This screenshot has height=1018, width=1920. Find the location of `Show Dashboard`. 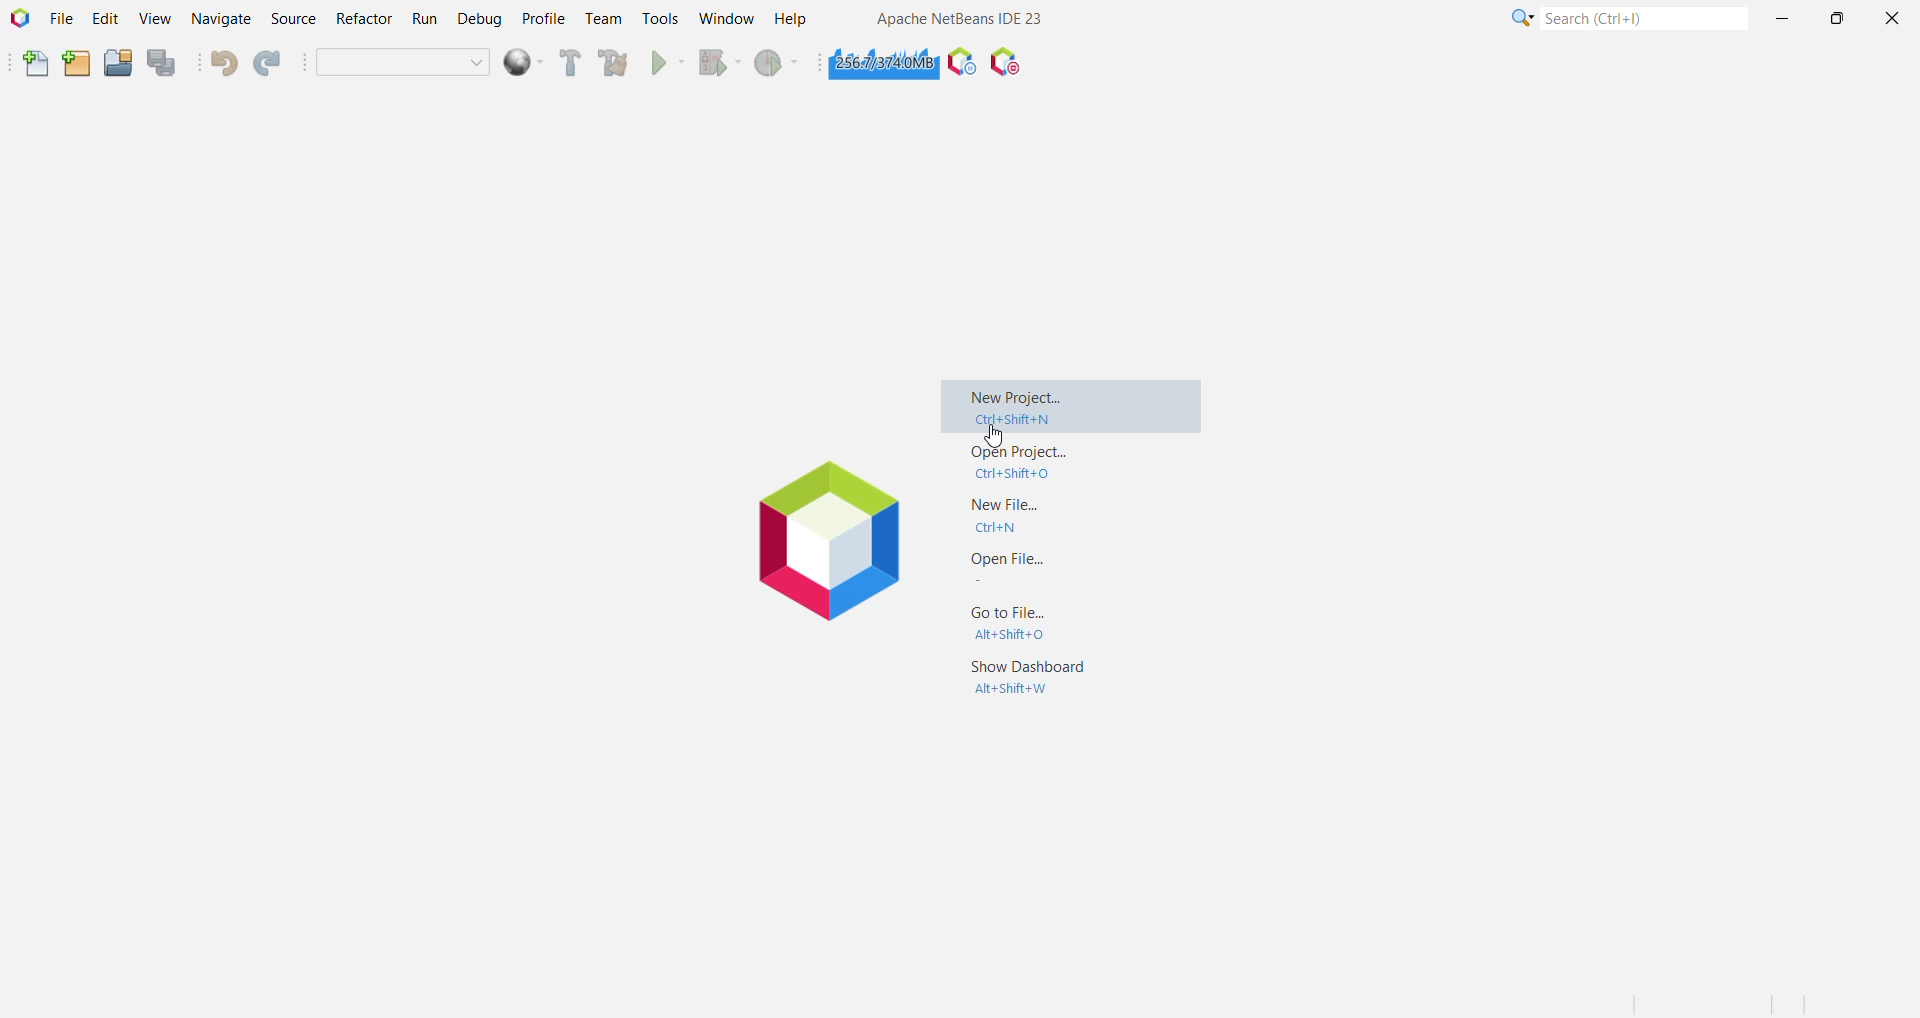

Show Dashboard is located at coordinates (1074, 676).